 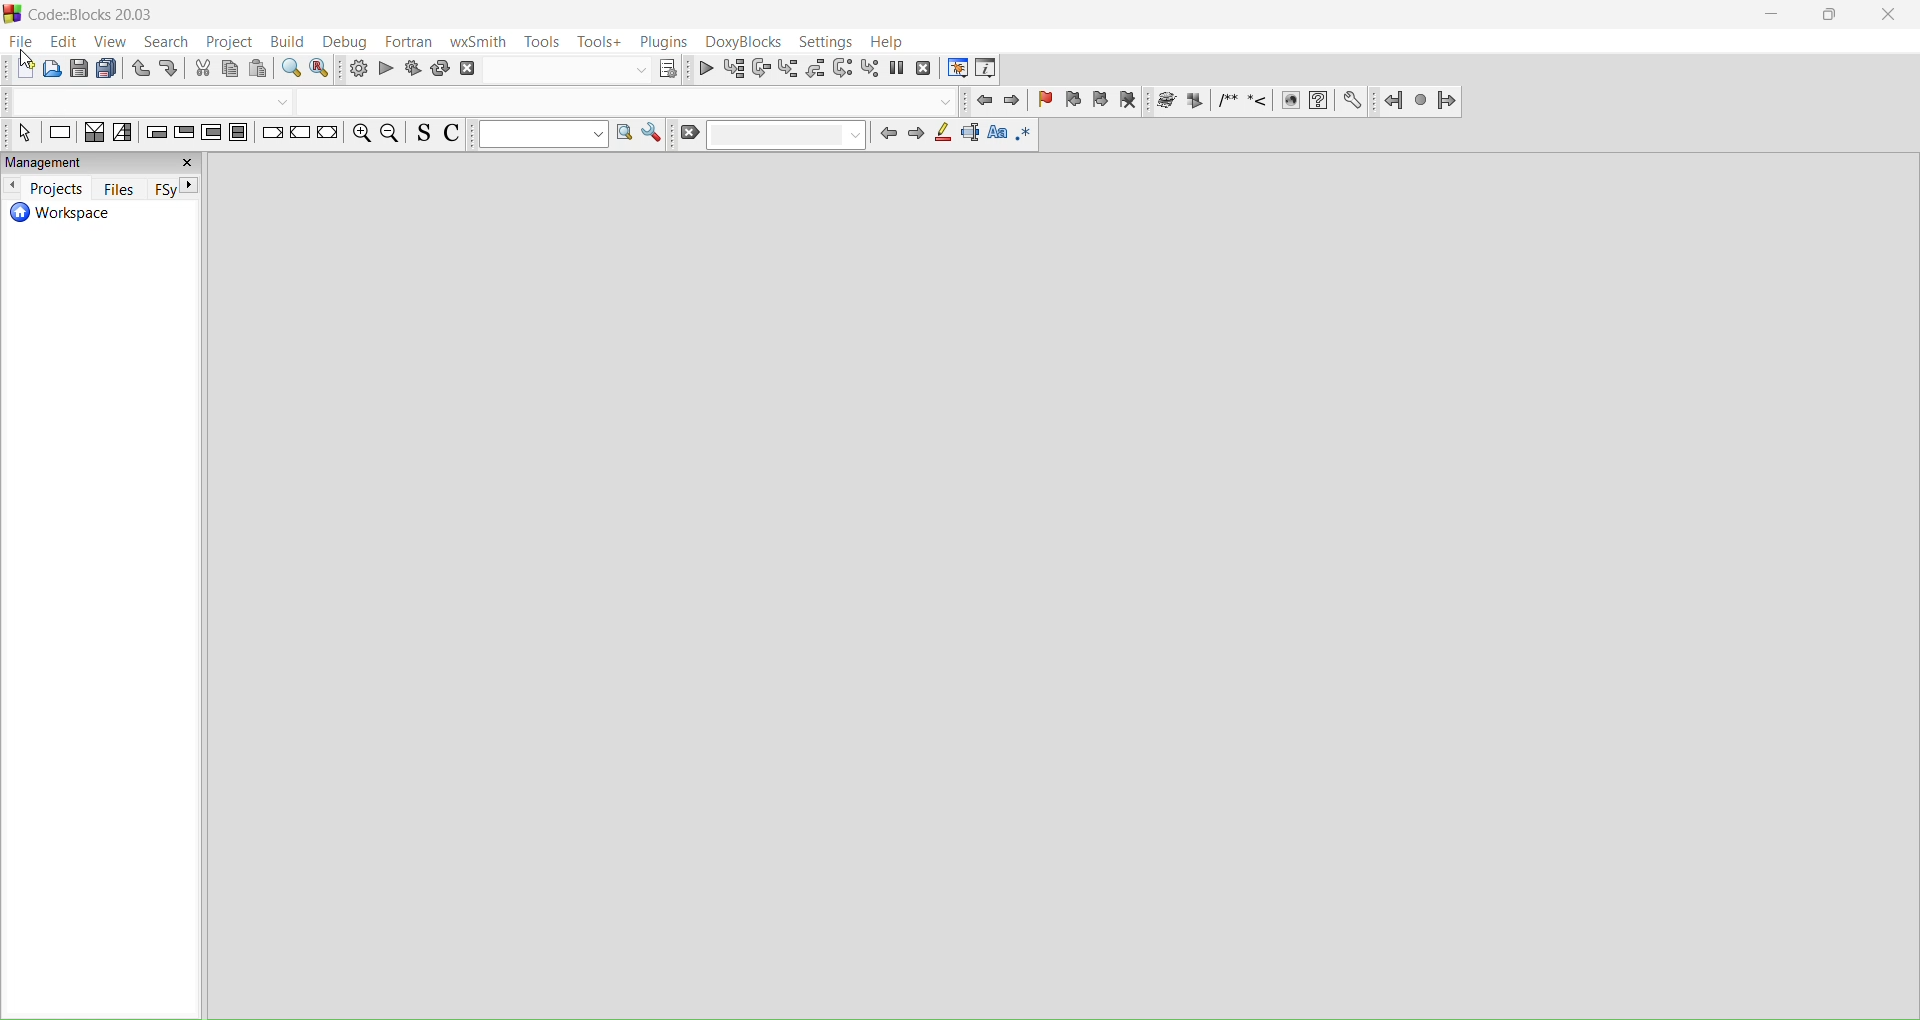 What do you see at coordinates (998, 135) in the screenshot?
I see `match case` at bounding box center [998, 135].